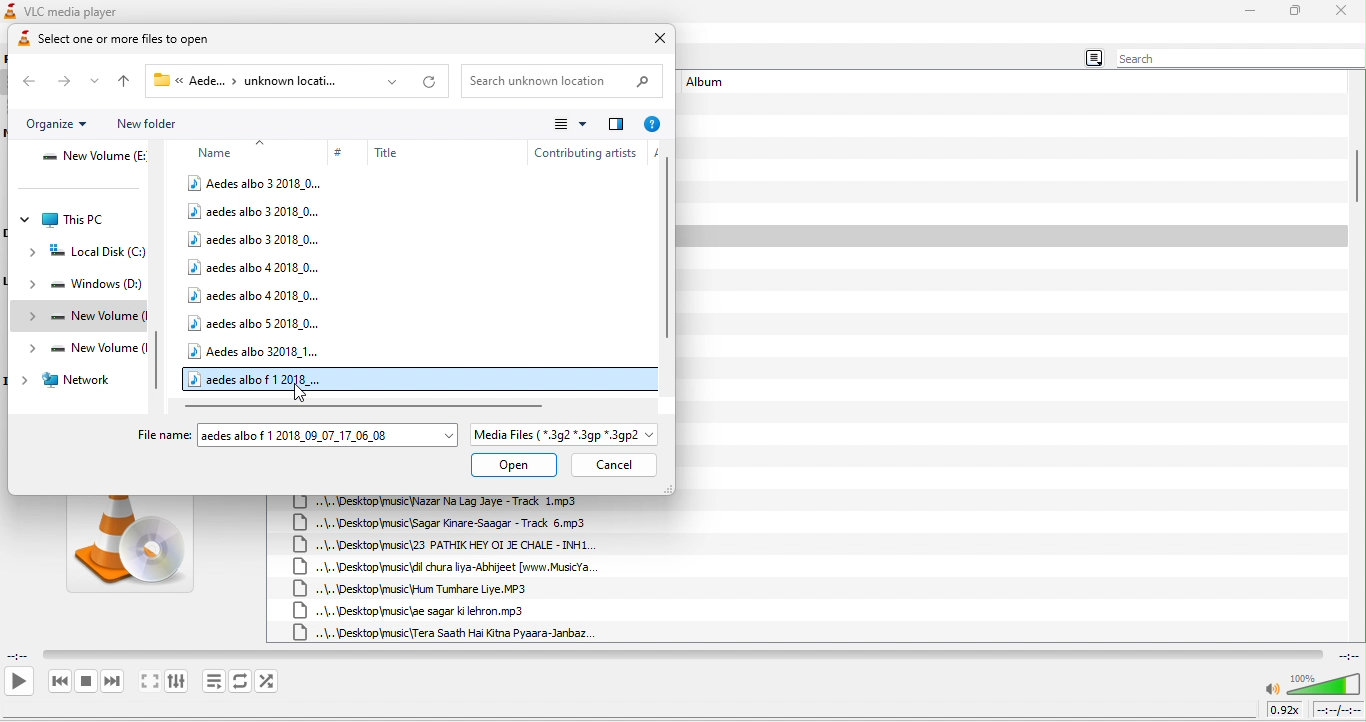 The height and width of the screenshot is (722, 1366). What do you see at coordinates (667, 245) in the screenshot?
I see `vertical scroll bar` at bounding box center [667, 245].